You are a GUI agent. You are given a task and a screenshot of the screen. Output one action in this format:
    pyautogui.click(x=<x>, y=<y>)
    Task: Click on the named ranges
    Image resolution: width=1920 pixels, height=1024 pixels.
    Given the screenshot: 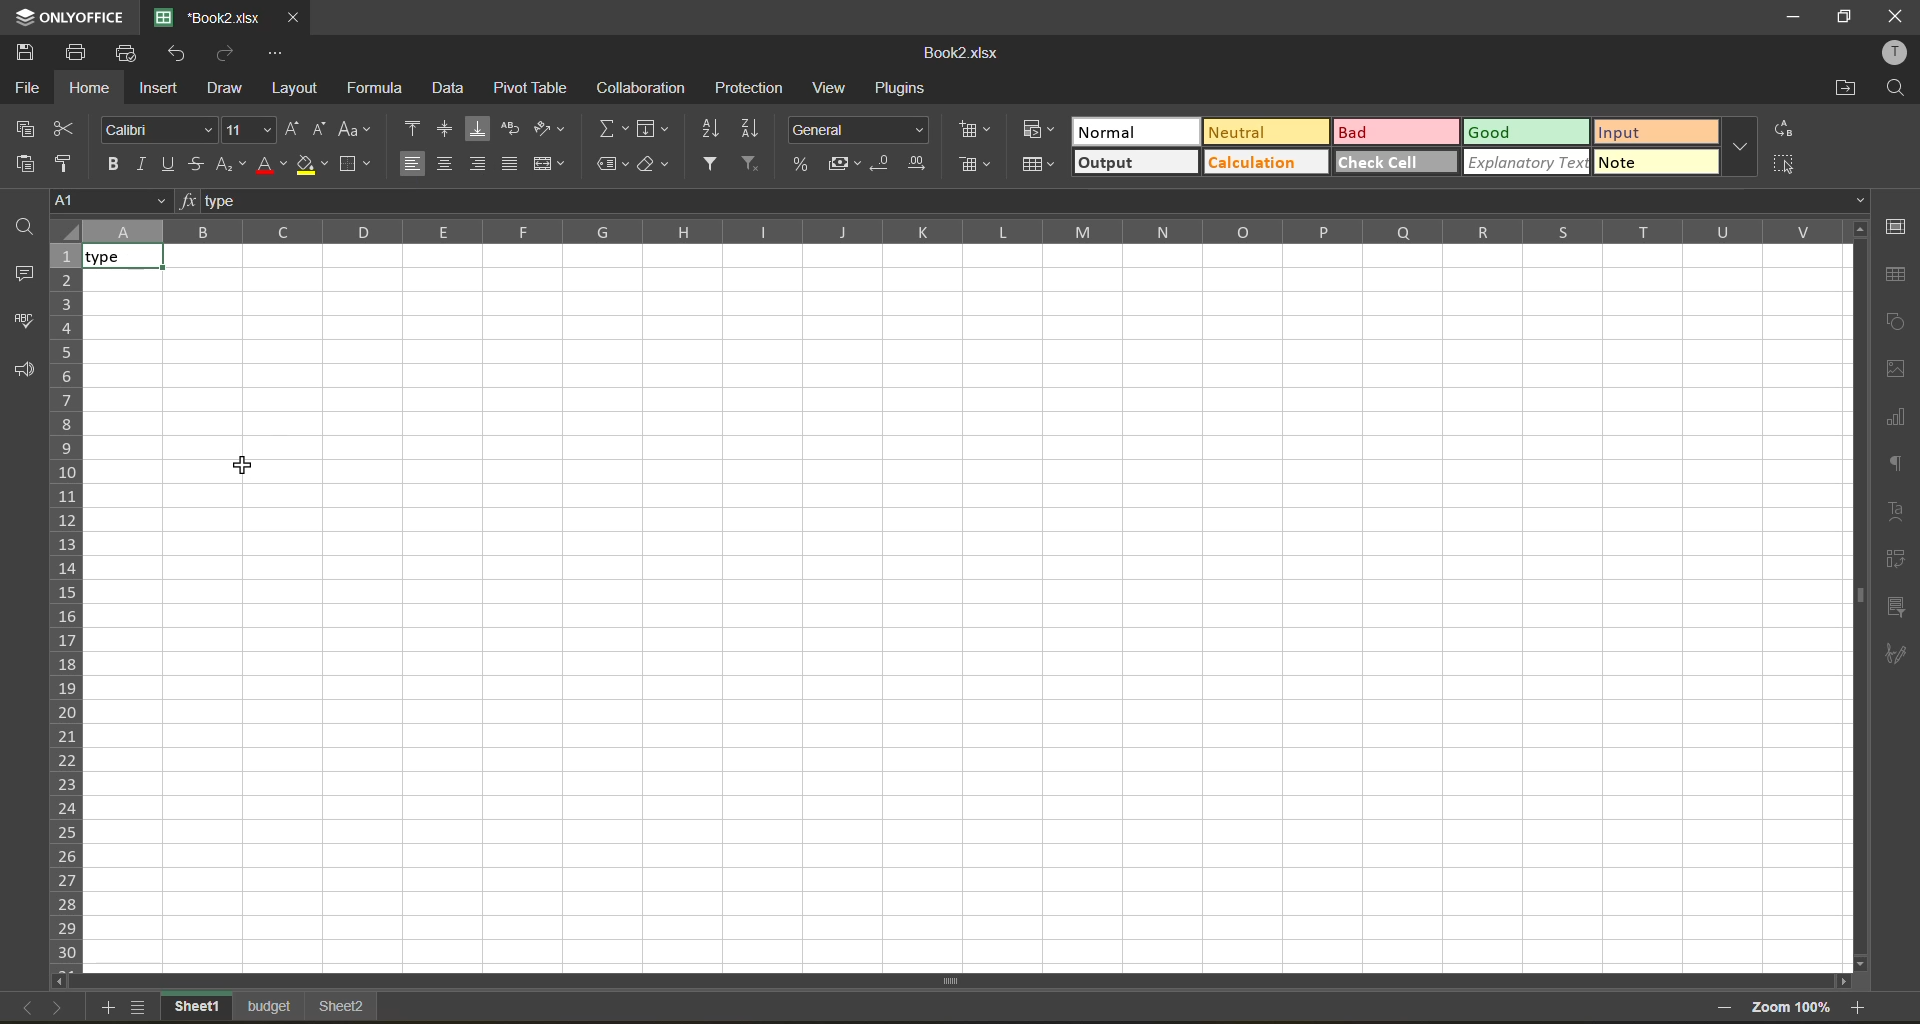 What is the action you would take?
    pyautogui.click(x=609, y=164)
    